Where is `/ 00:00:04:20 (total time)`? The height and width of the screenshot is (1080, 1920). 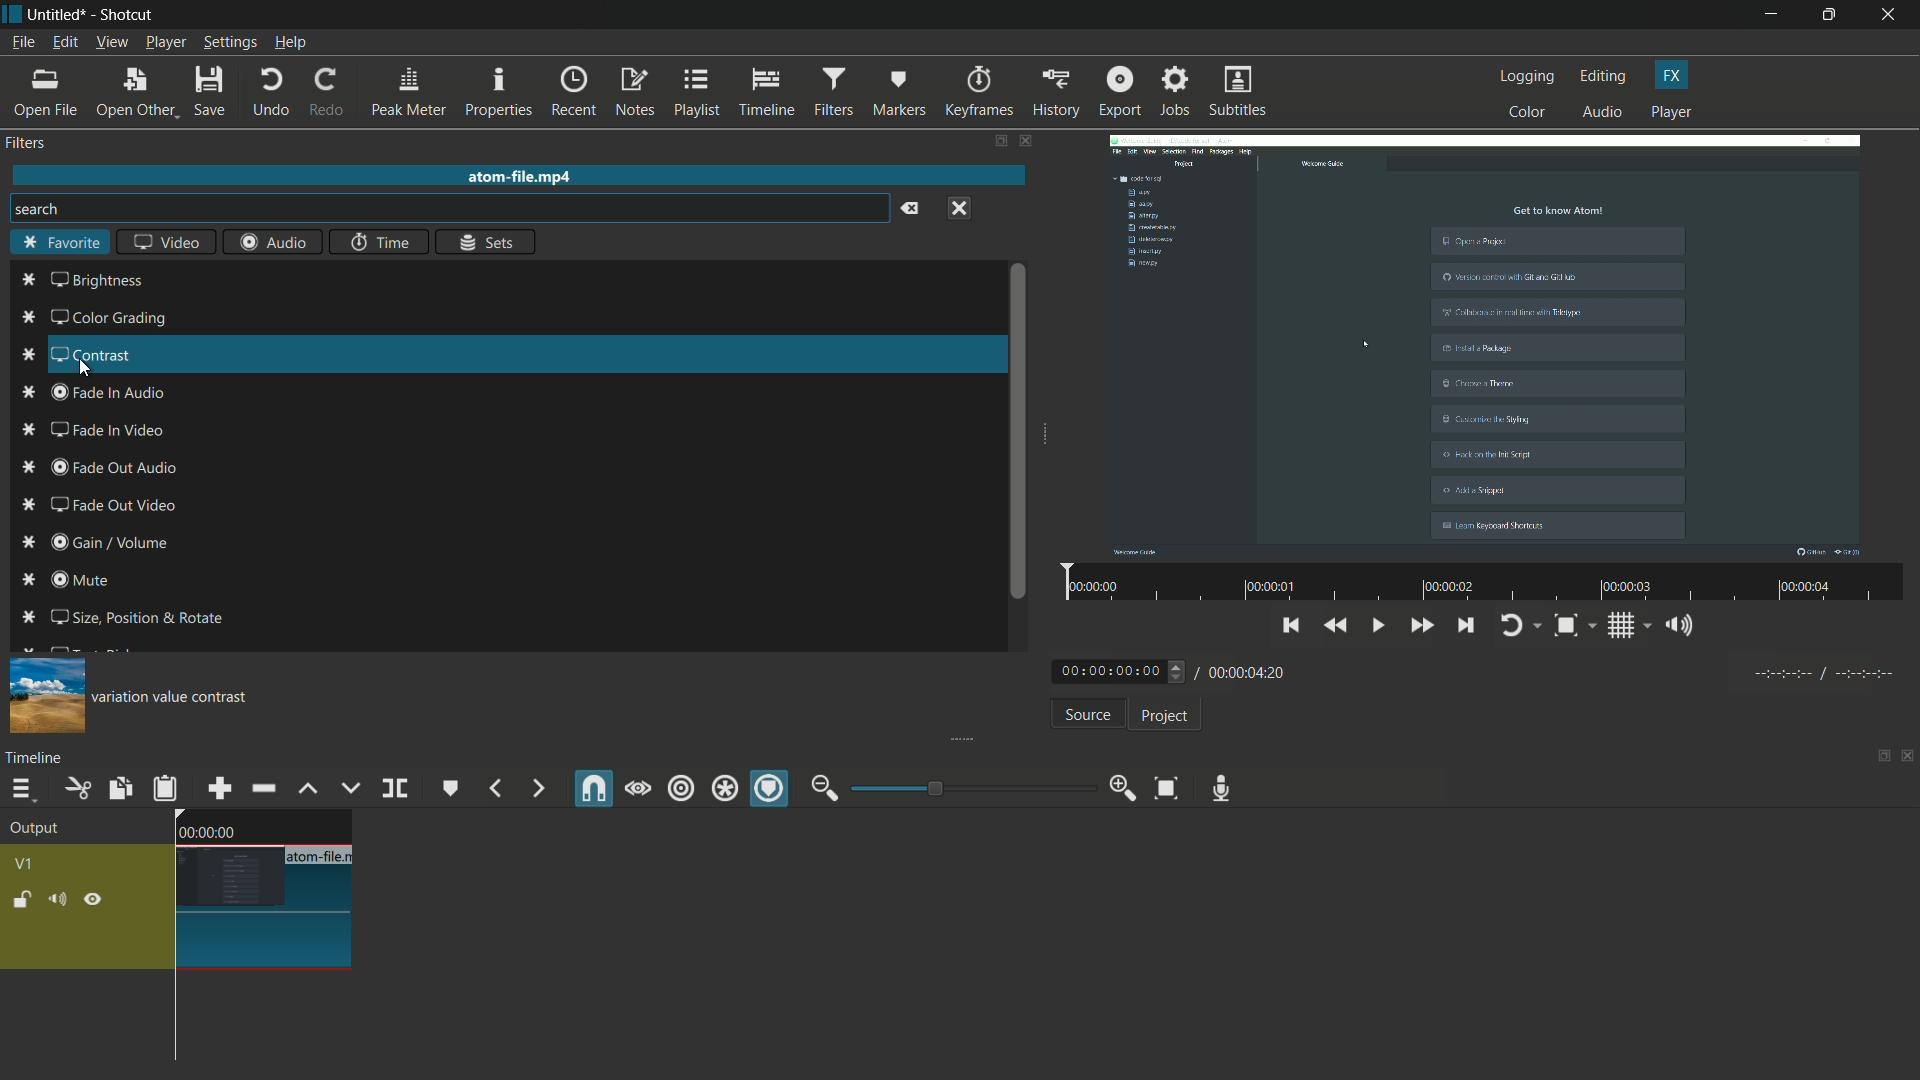
/ 00:00:04:20 (total time) is located at coordinates (1244, 669).